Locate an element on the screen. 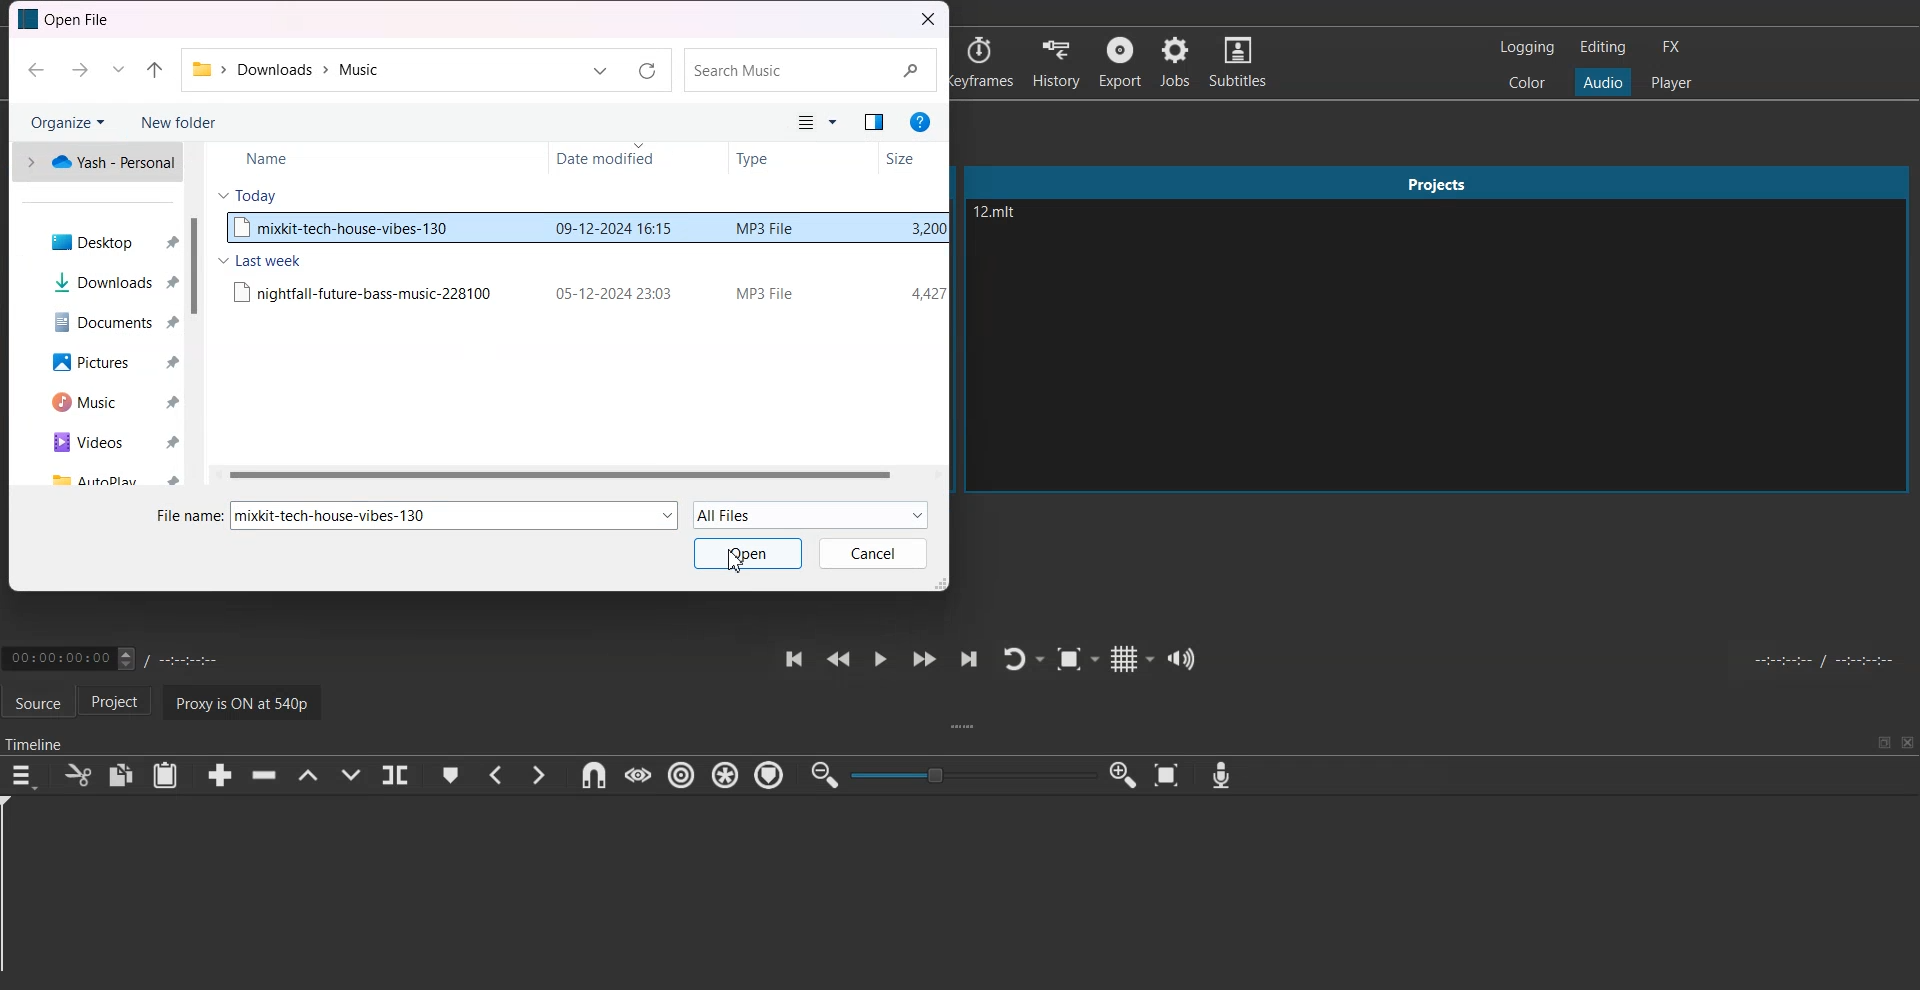 Image resolution: width=1920 pixels, height=990 pixels. Switch to the effect layout is located at coordinates (1676, 47).